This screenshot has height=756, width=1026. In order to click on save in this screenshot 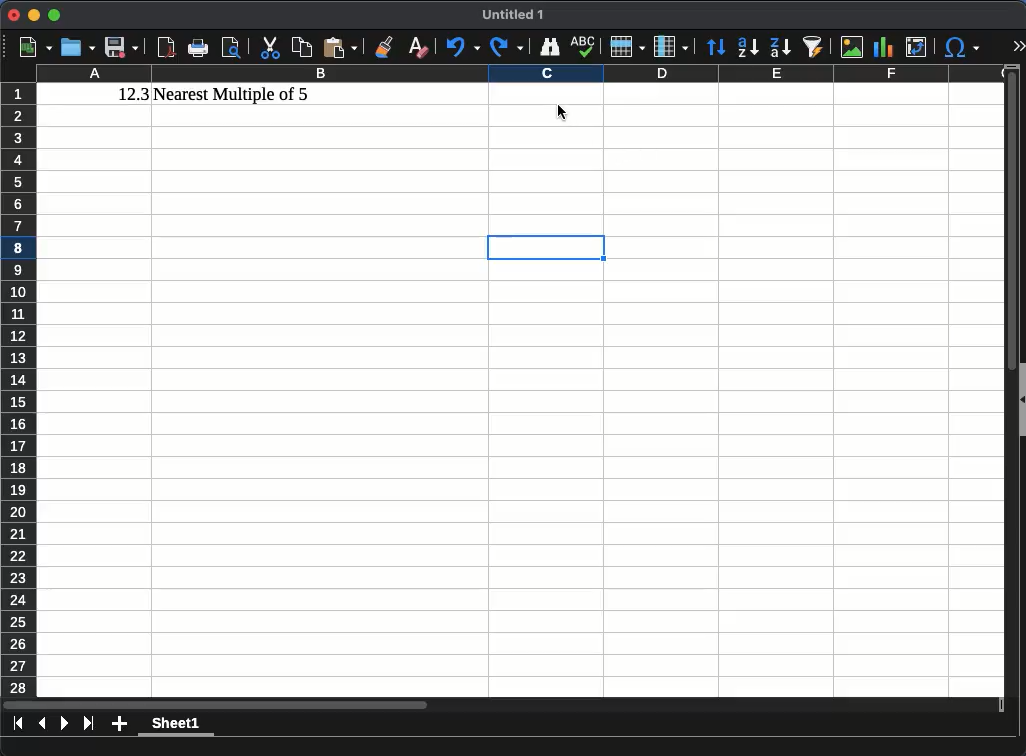, I will do `click(121, 47)`.